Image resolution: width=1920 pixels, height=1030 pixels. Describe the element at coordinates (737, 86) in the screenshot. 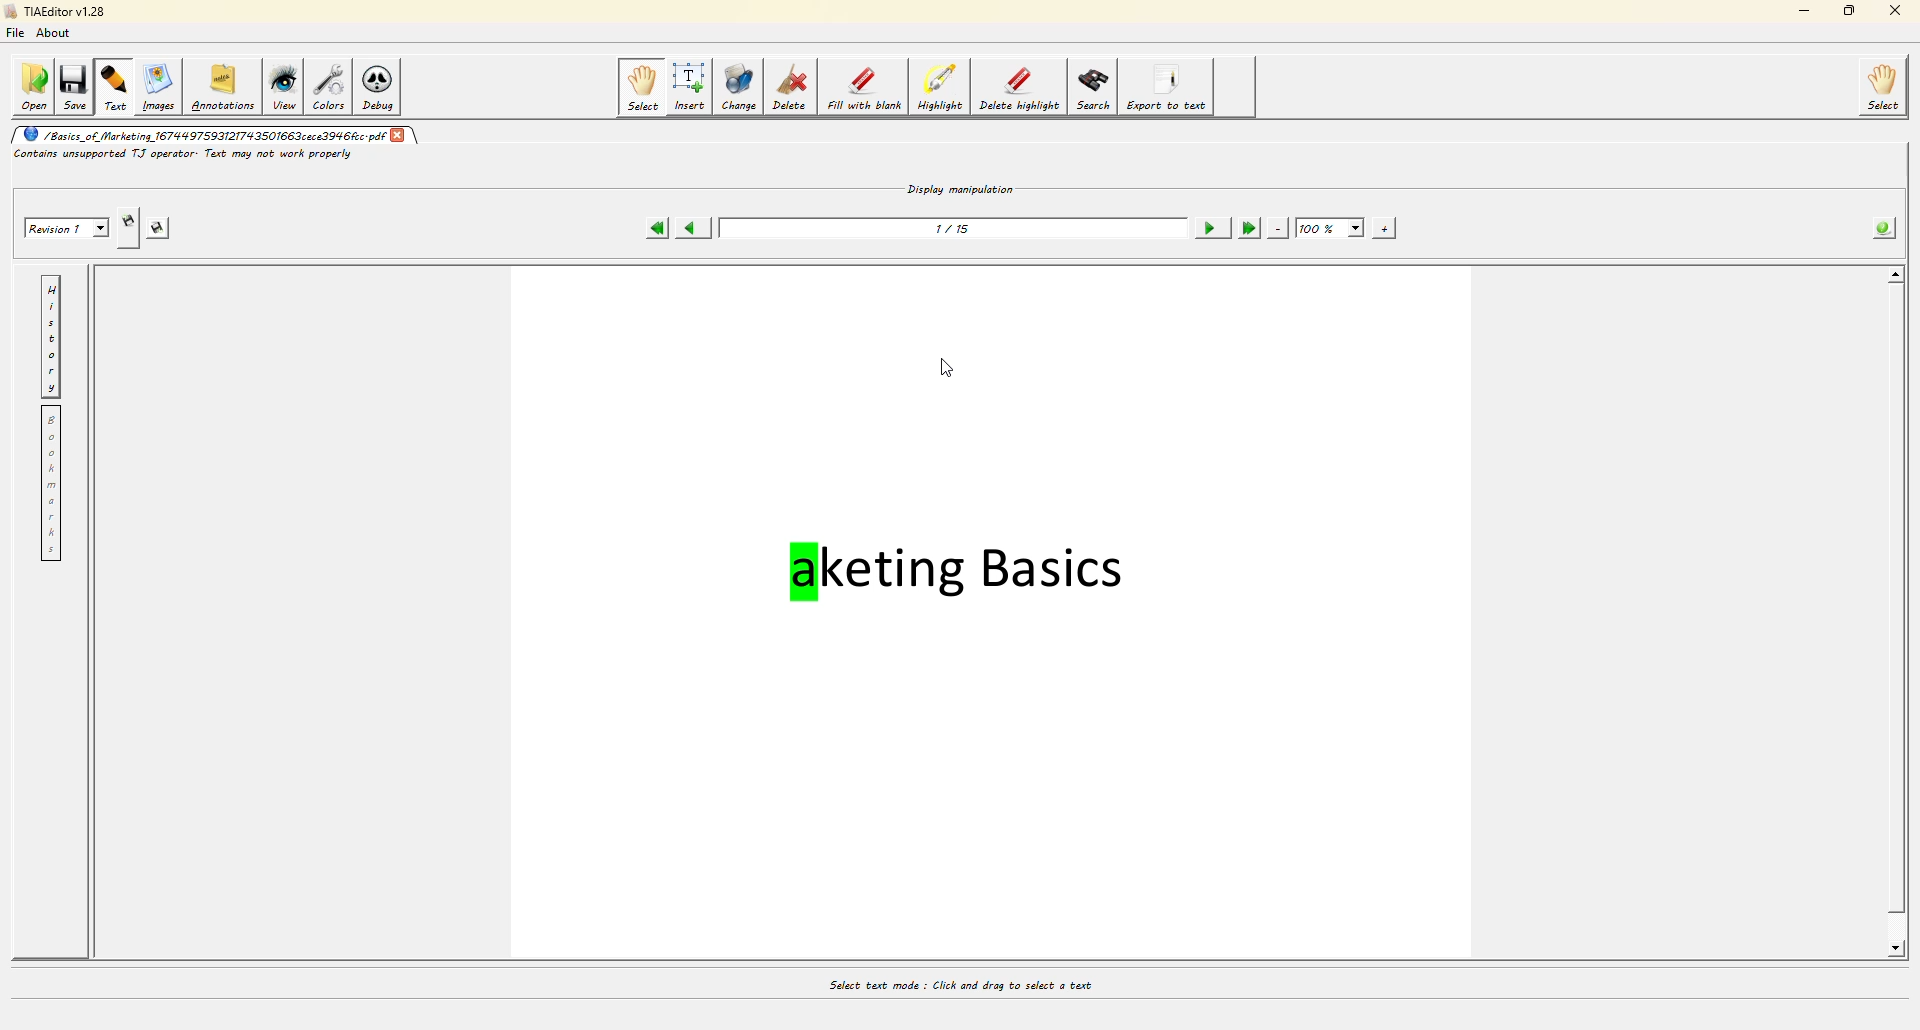

I see `change` at that location.